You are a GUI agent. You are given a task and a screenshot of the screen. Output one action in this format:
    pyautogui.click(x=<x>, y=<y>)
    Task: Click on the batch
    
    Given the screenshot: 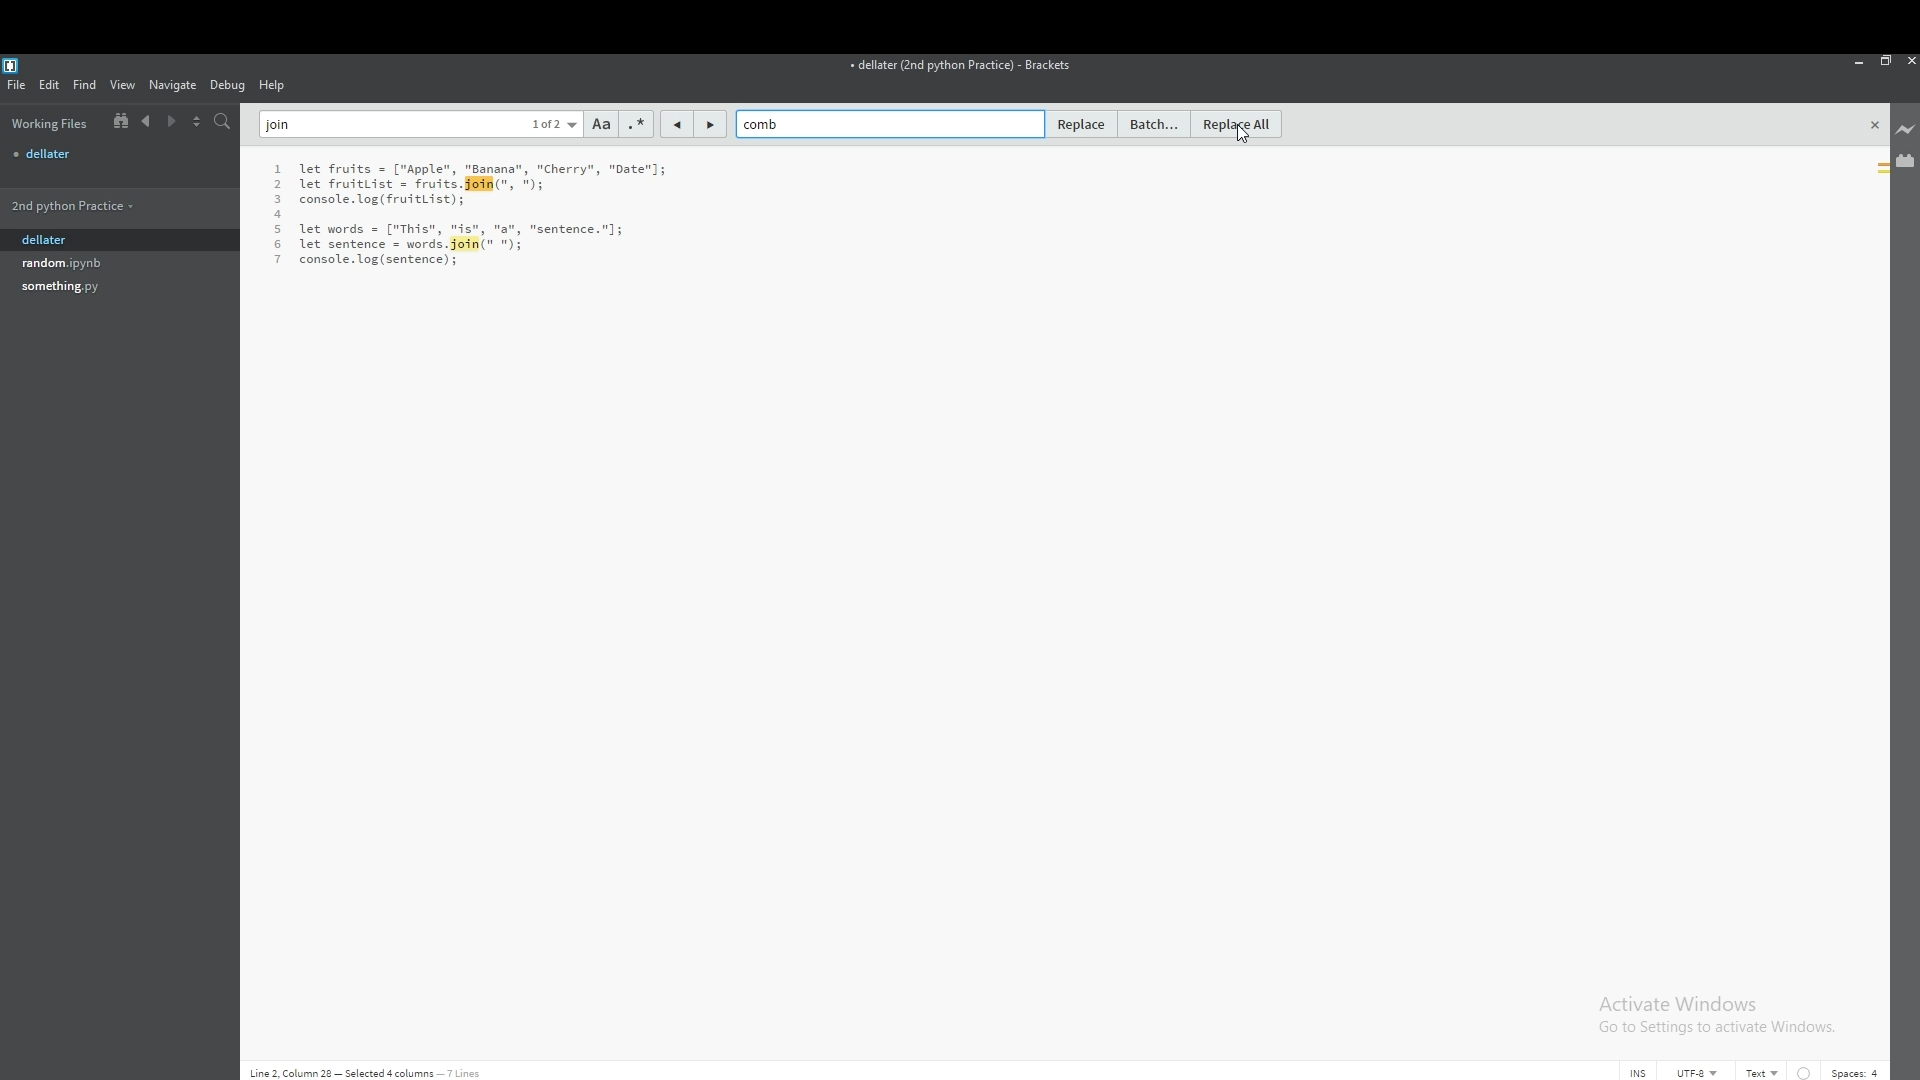 What is the action you would take?
    pyautogui.click(x=1156, y=125)
    